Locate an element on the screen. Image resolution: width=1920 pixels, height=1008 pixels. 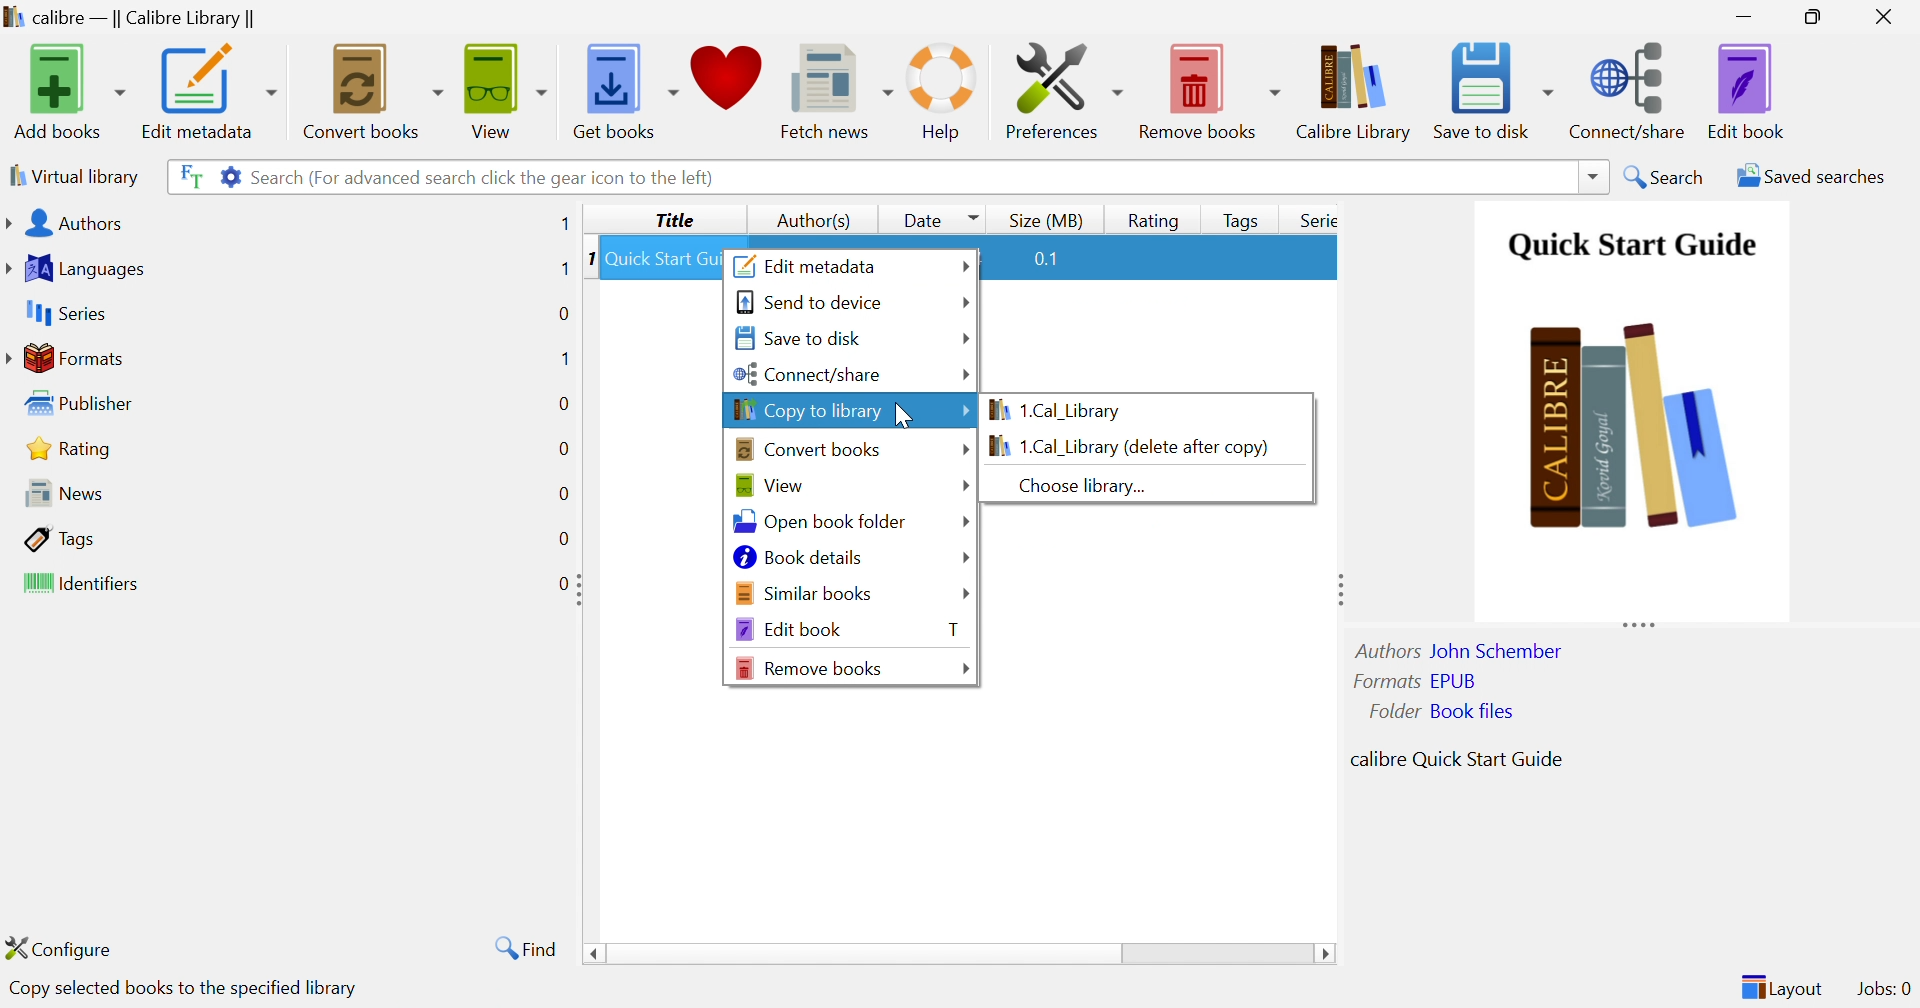
Quick start guide is located at coordinates (1631, 246).